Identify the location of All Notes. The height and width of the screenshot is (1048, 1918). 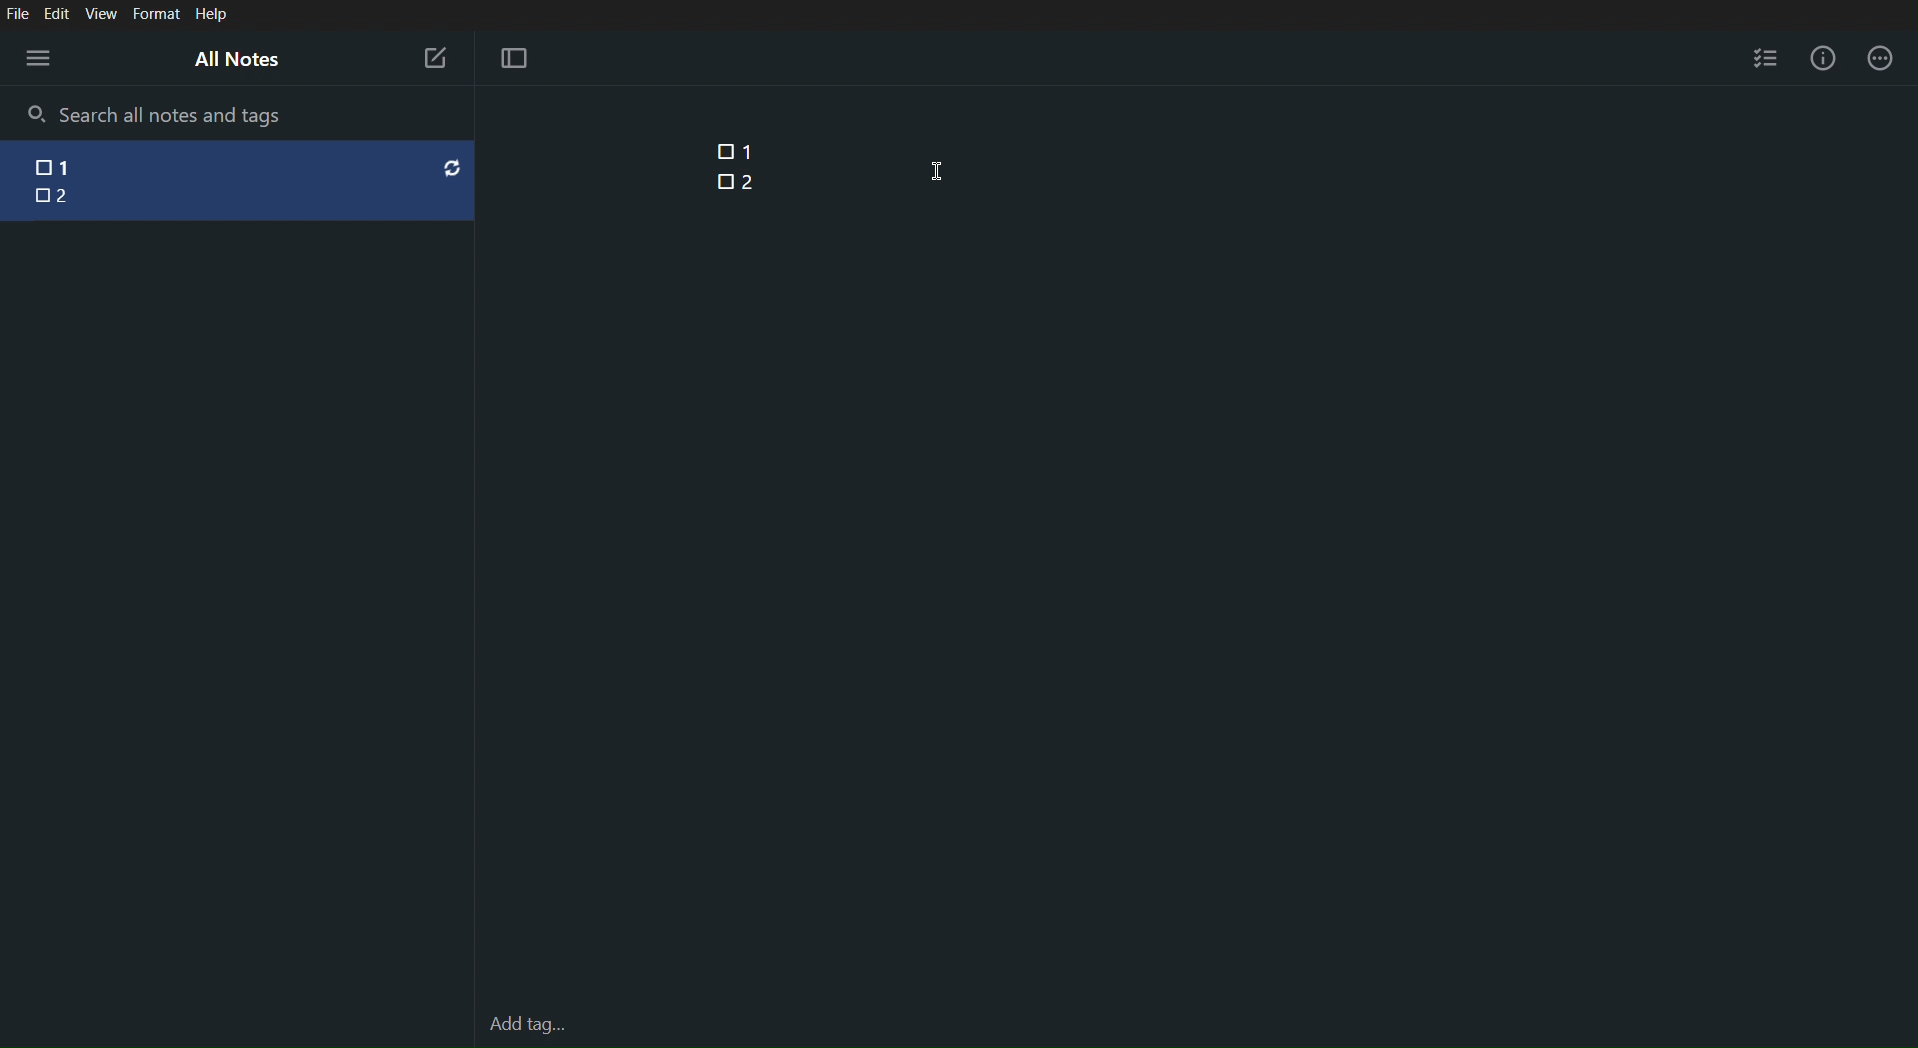
(235, 58).